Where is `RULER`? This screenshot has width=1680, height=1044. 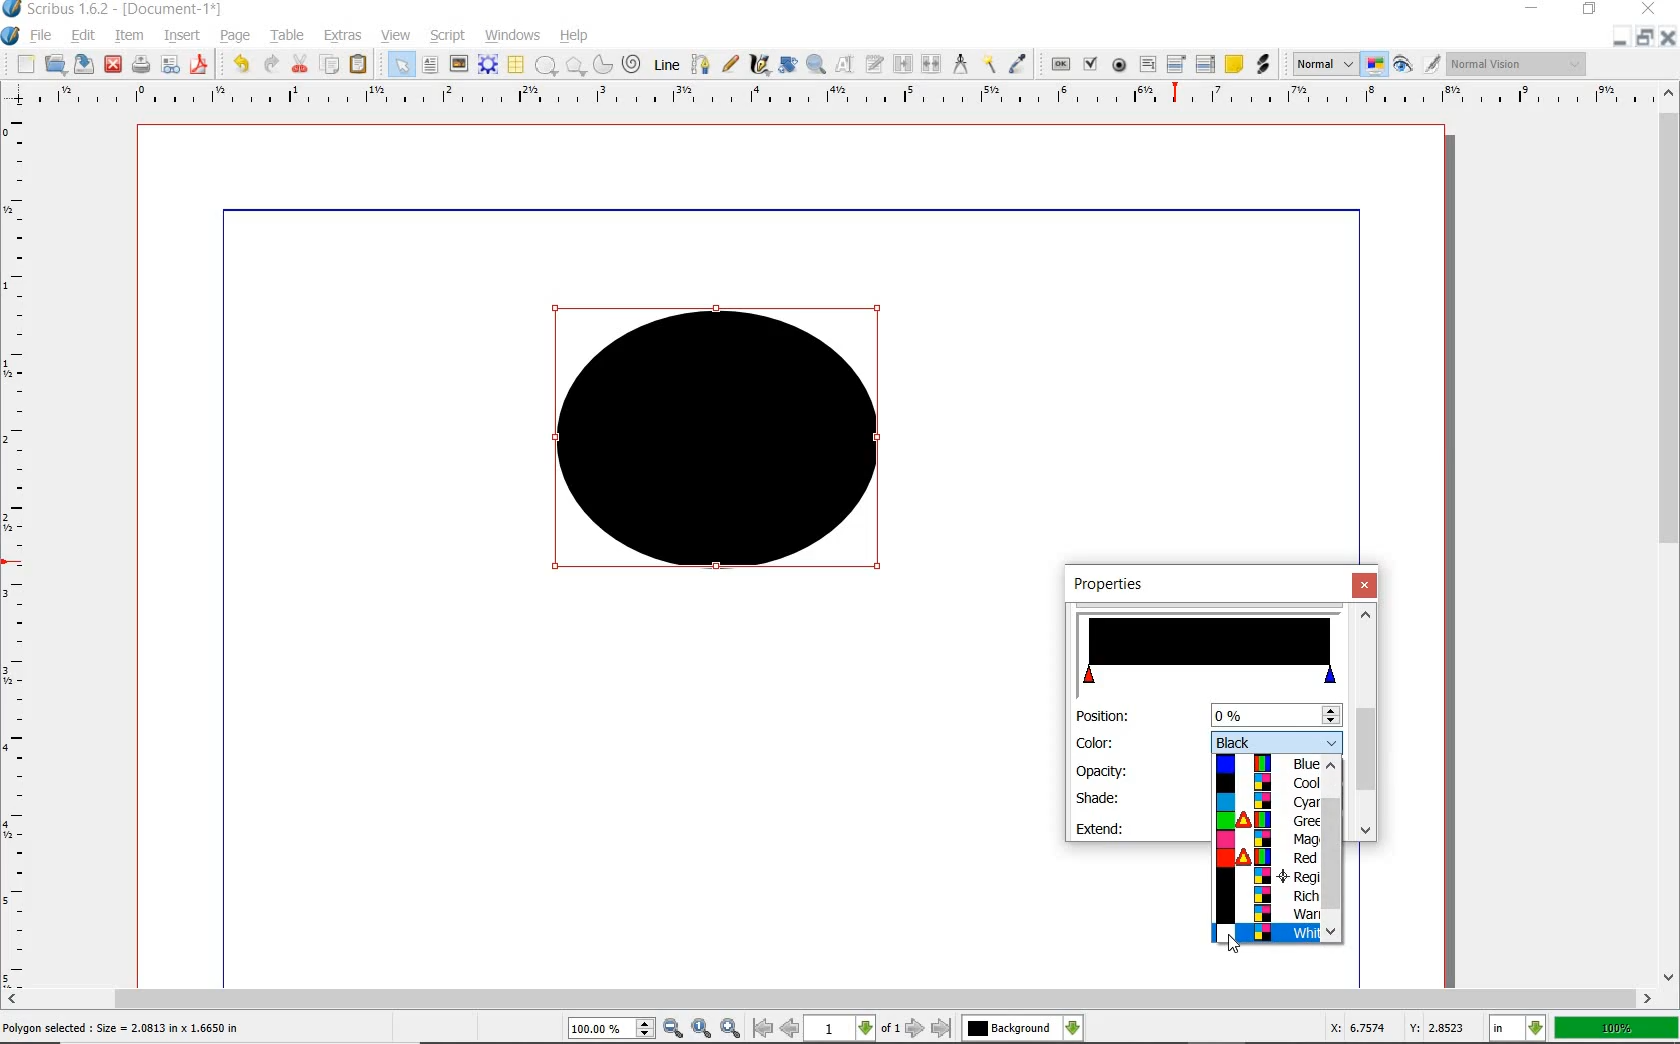 RULER is located at coordinates (17, 554).